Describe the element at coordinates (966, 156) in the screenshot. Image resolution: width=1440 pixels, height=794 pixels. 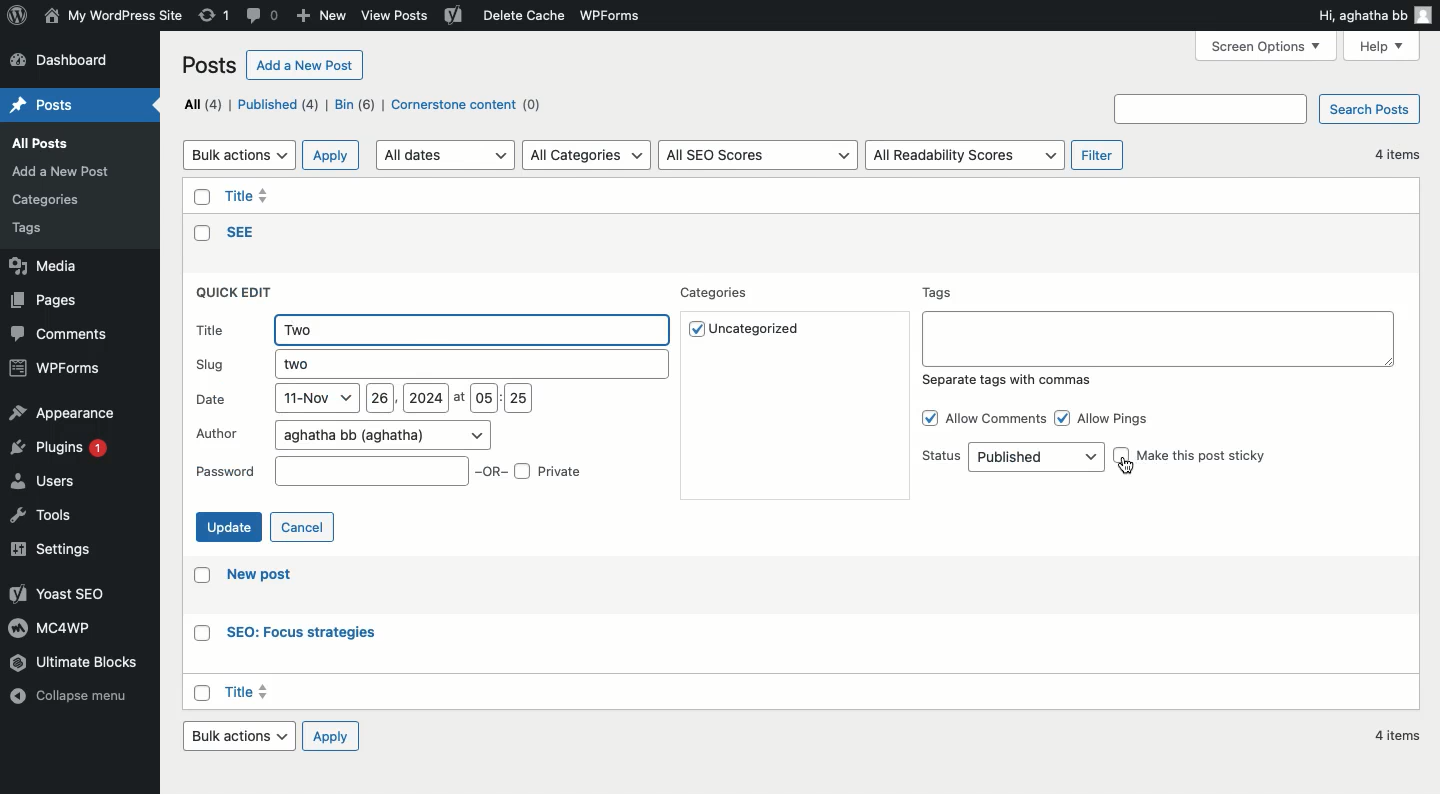
I see `All readability scores` at that location.